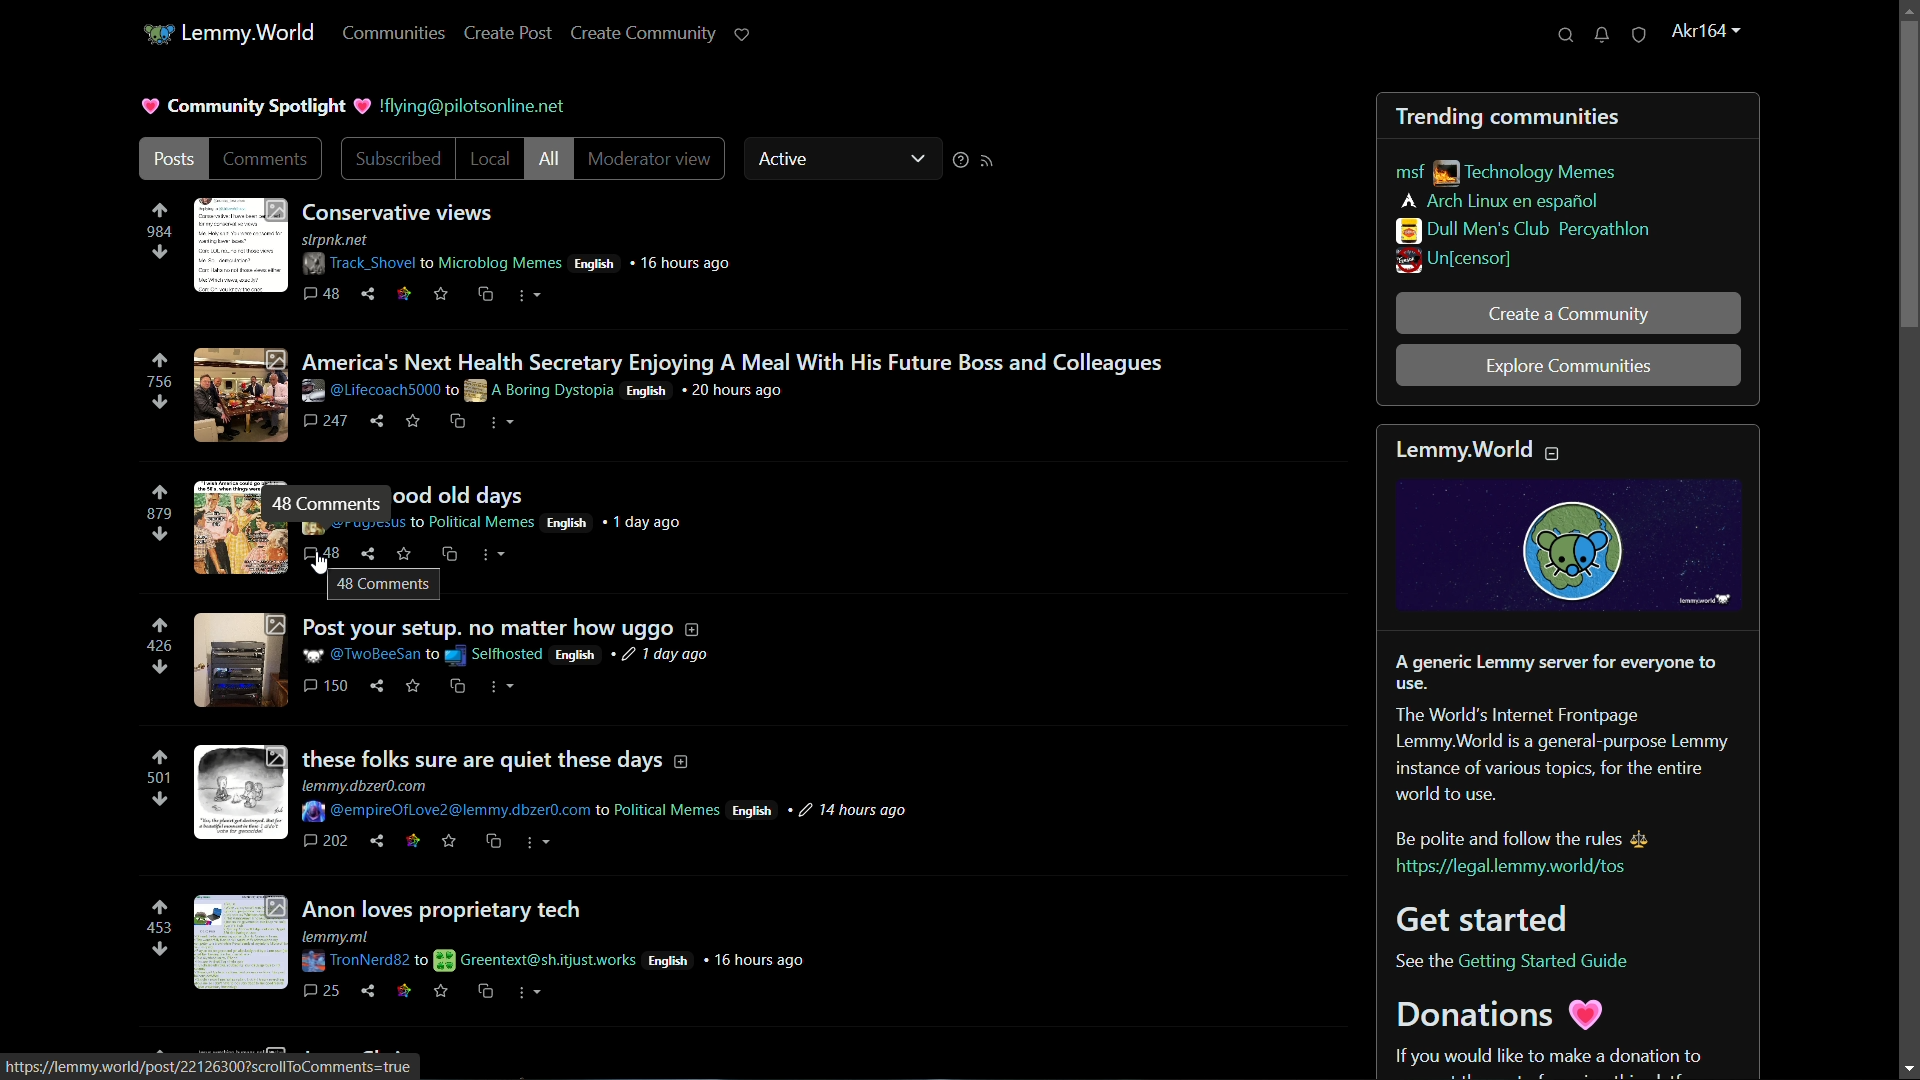  I want to click on post-2, so click(679, 393).